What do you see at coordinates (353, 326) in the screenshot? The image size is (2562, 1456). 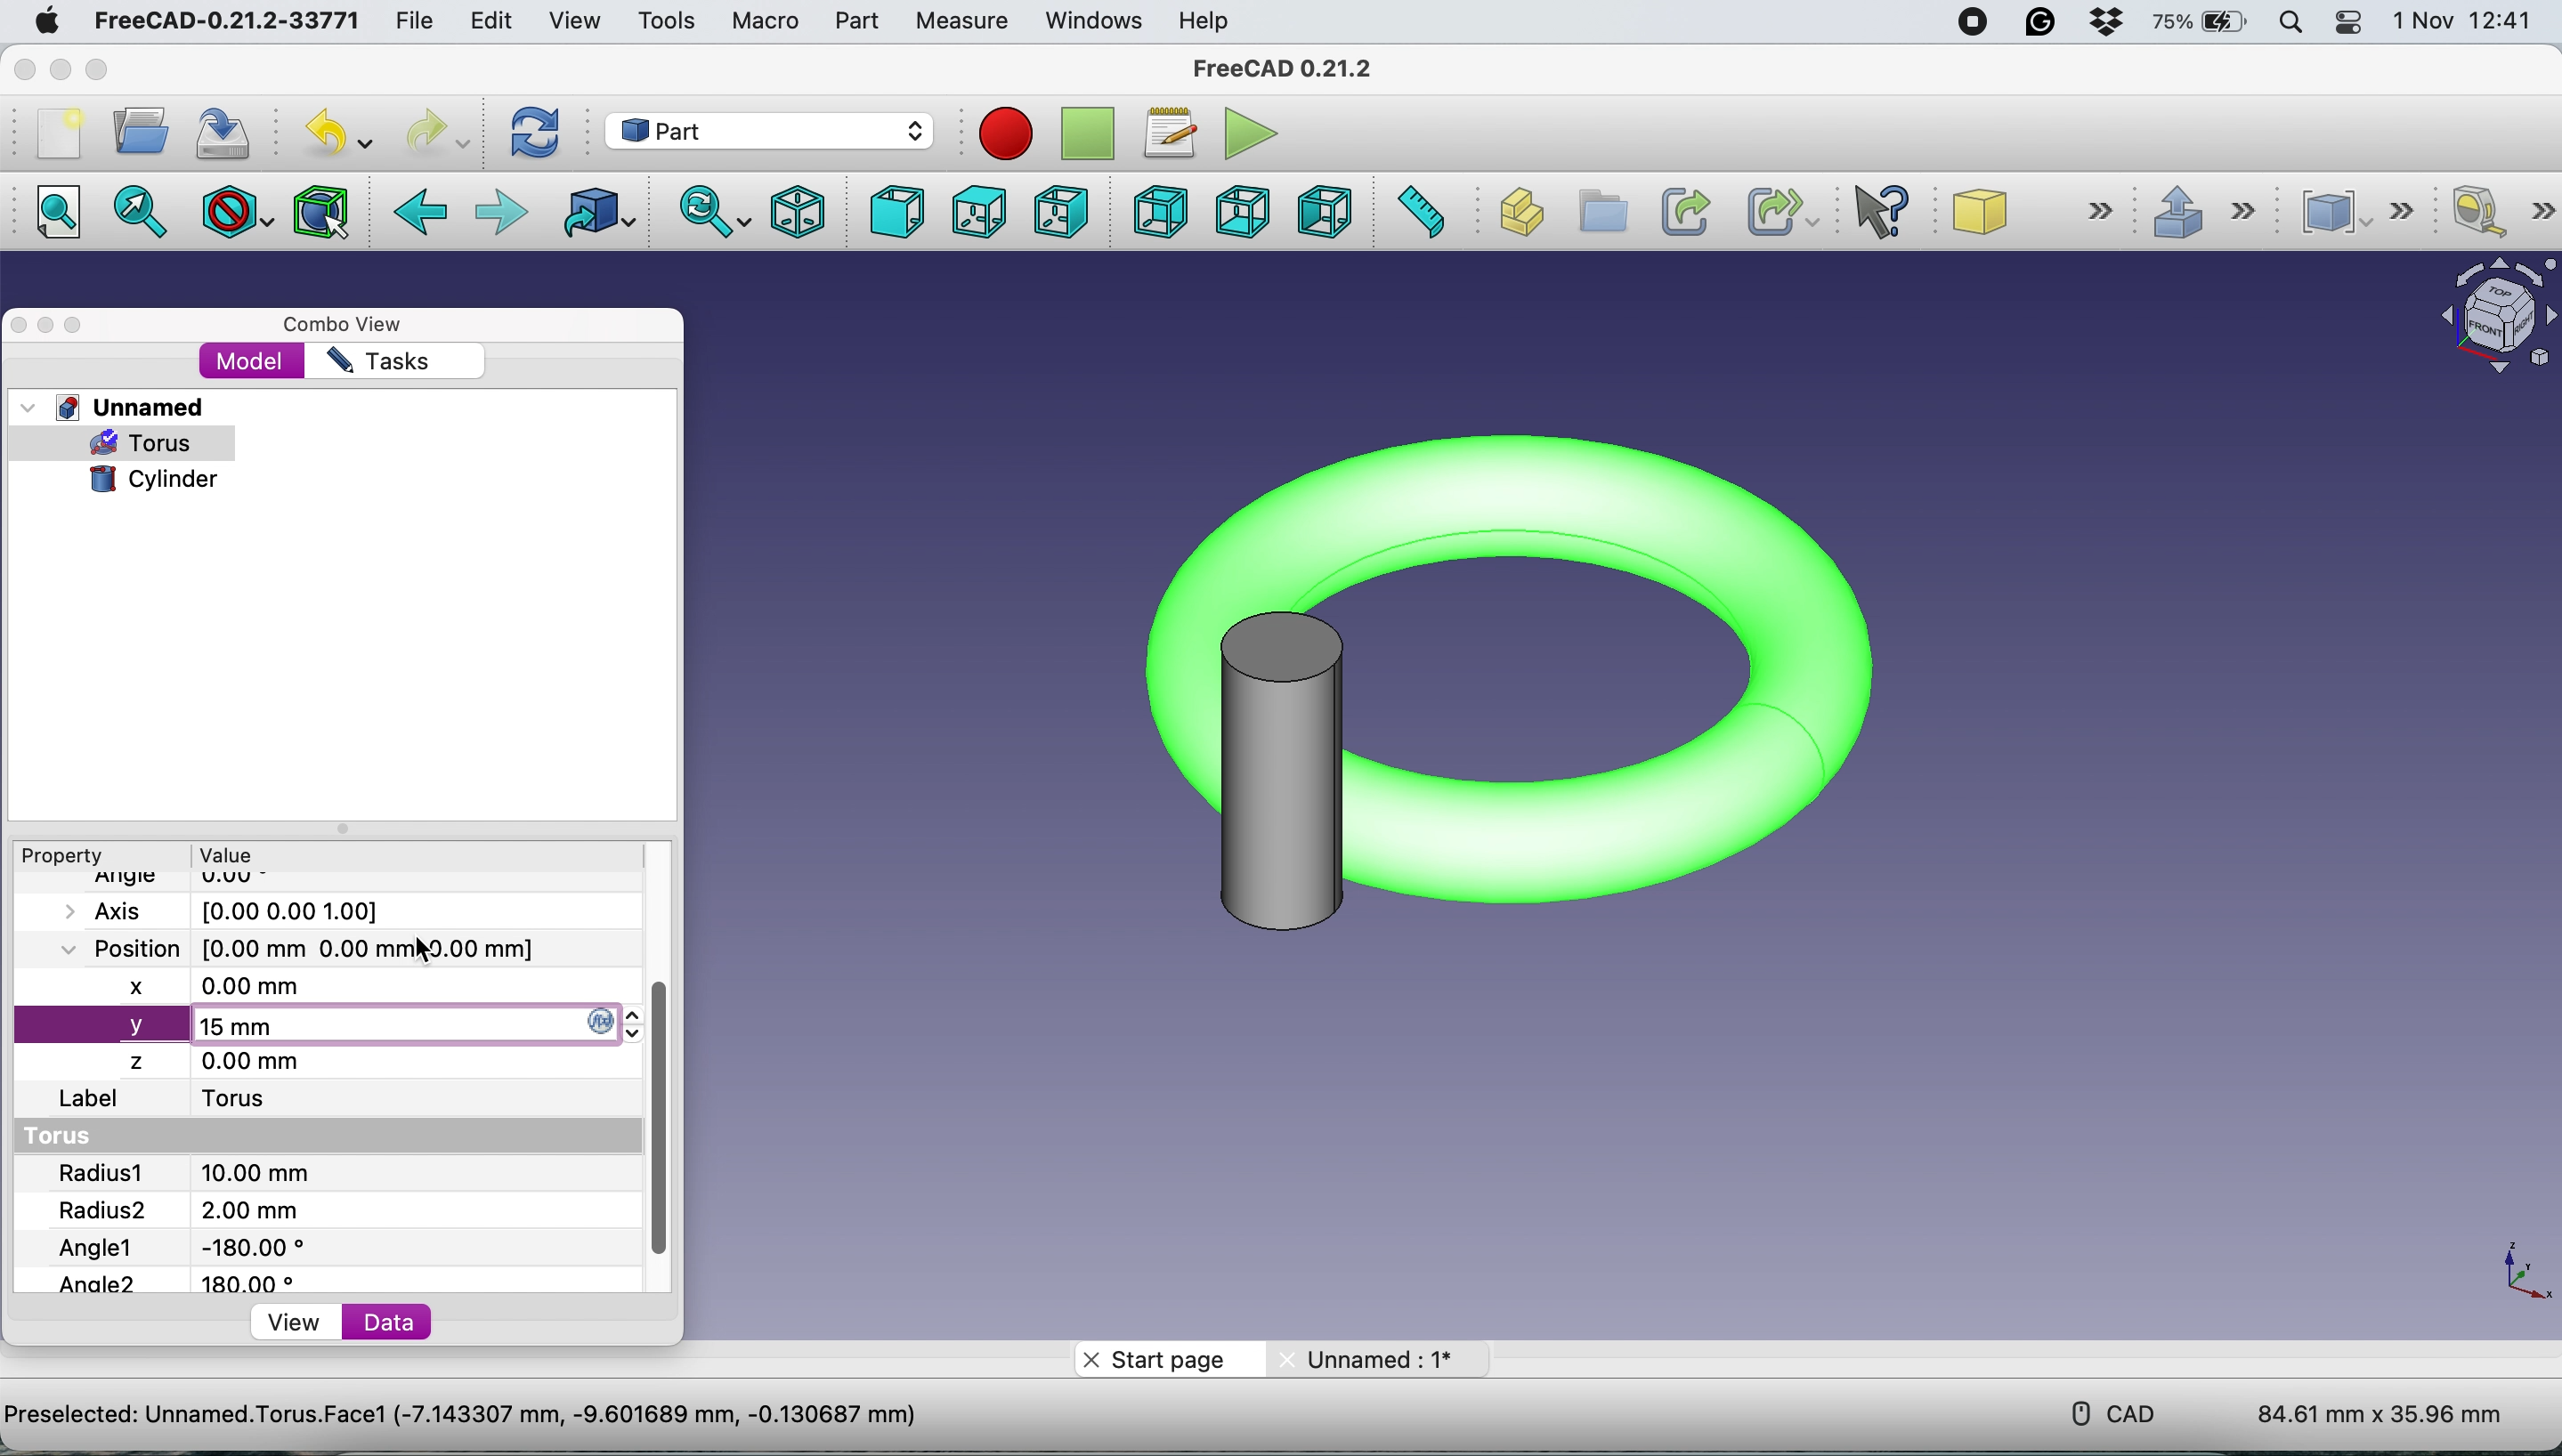 I see `combo view` at bounding box center [353, 326].